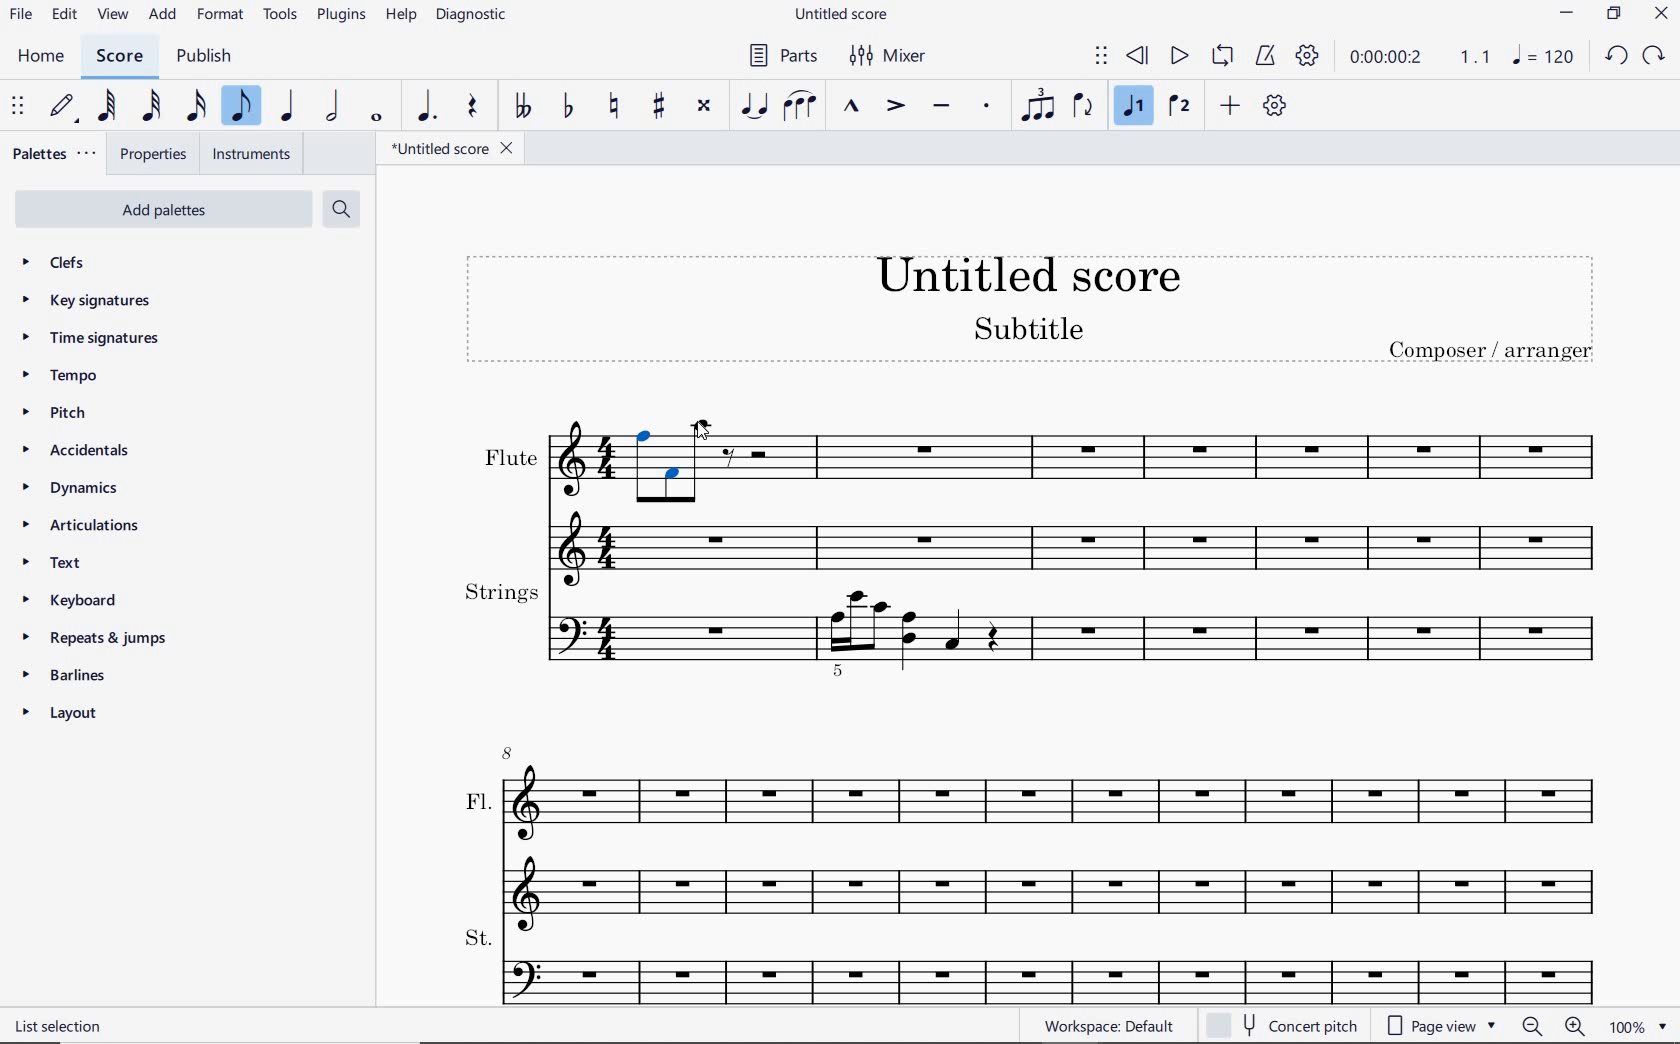 This screenshot has height=1044, width=1680. What do you see at coordinates (1655, 56) in the screenshot?
I see `redo` at bounding box center [1655, 56].